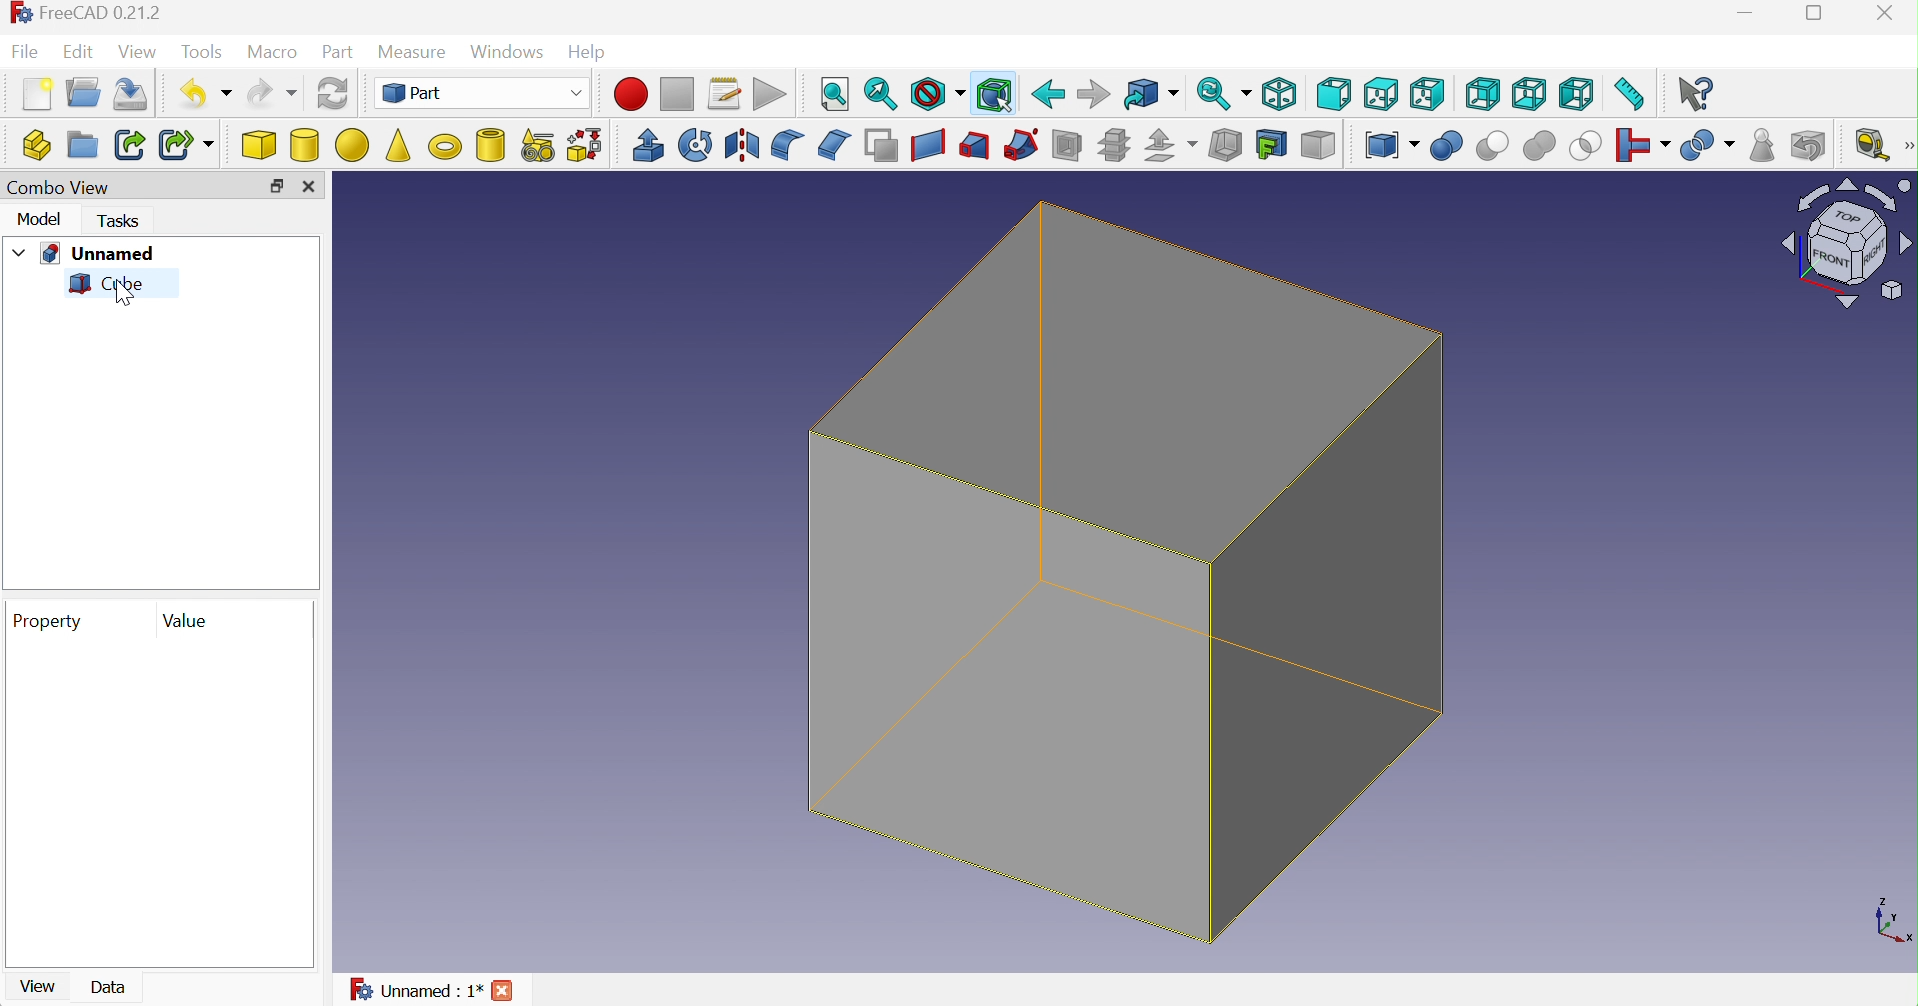 This screenshot has height=1006, width=1918. Describe the element at coordinates (834, 144) in the screenshot. I see `Chamfer` at that location.